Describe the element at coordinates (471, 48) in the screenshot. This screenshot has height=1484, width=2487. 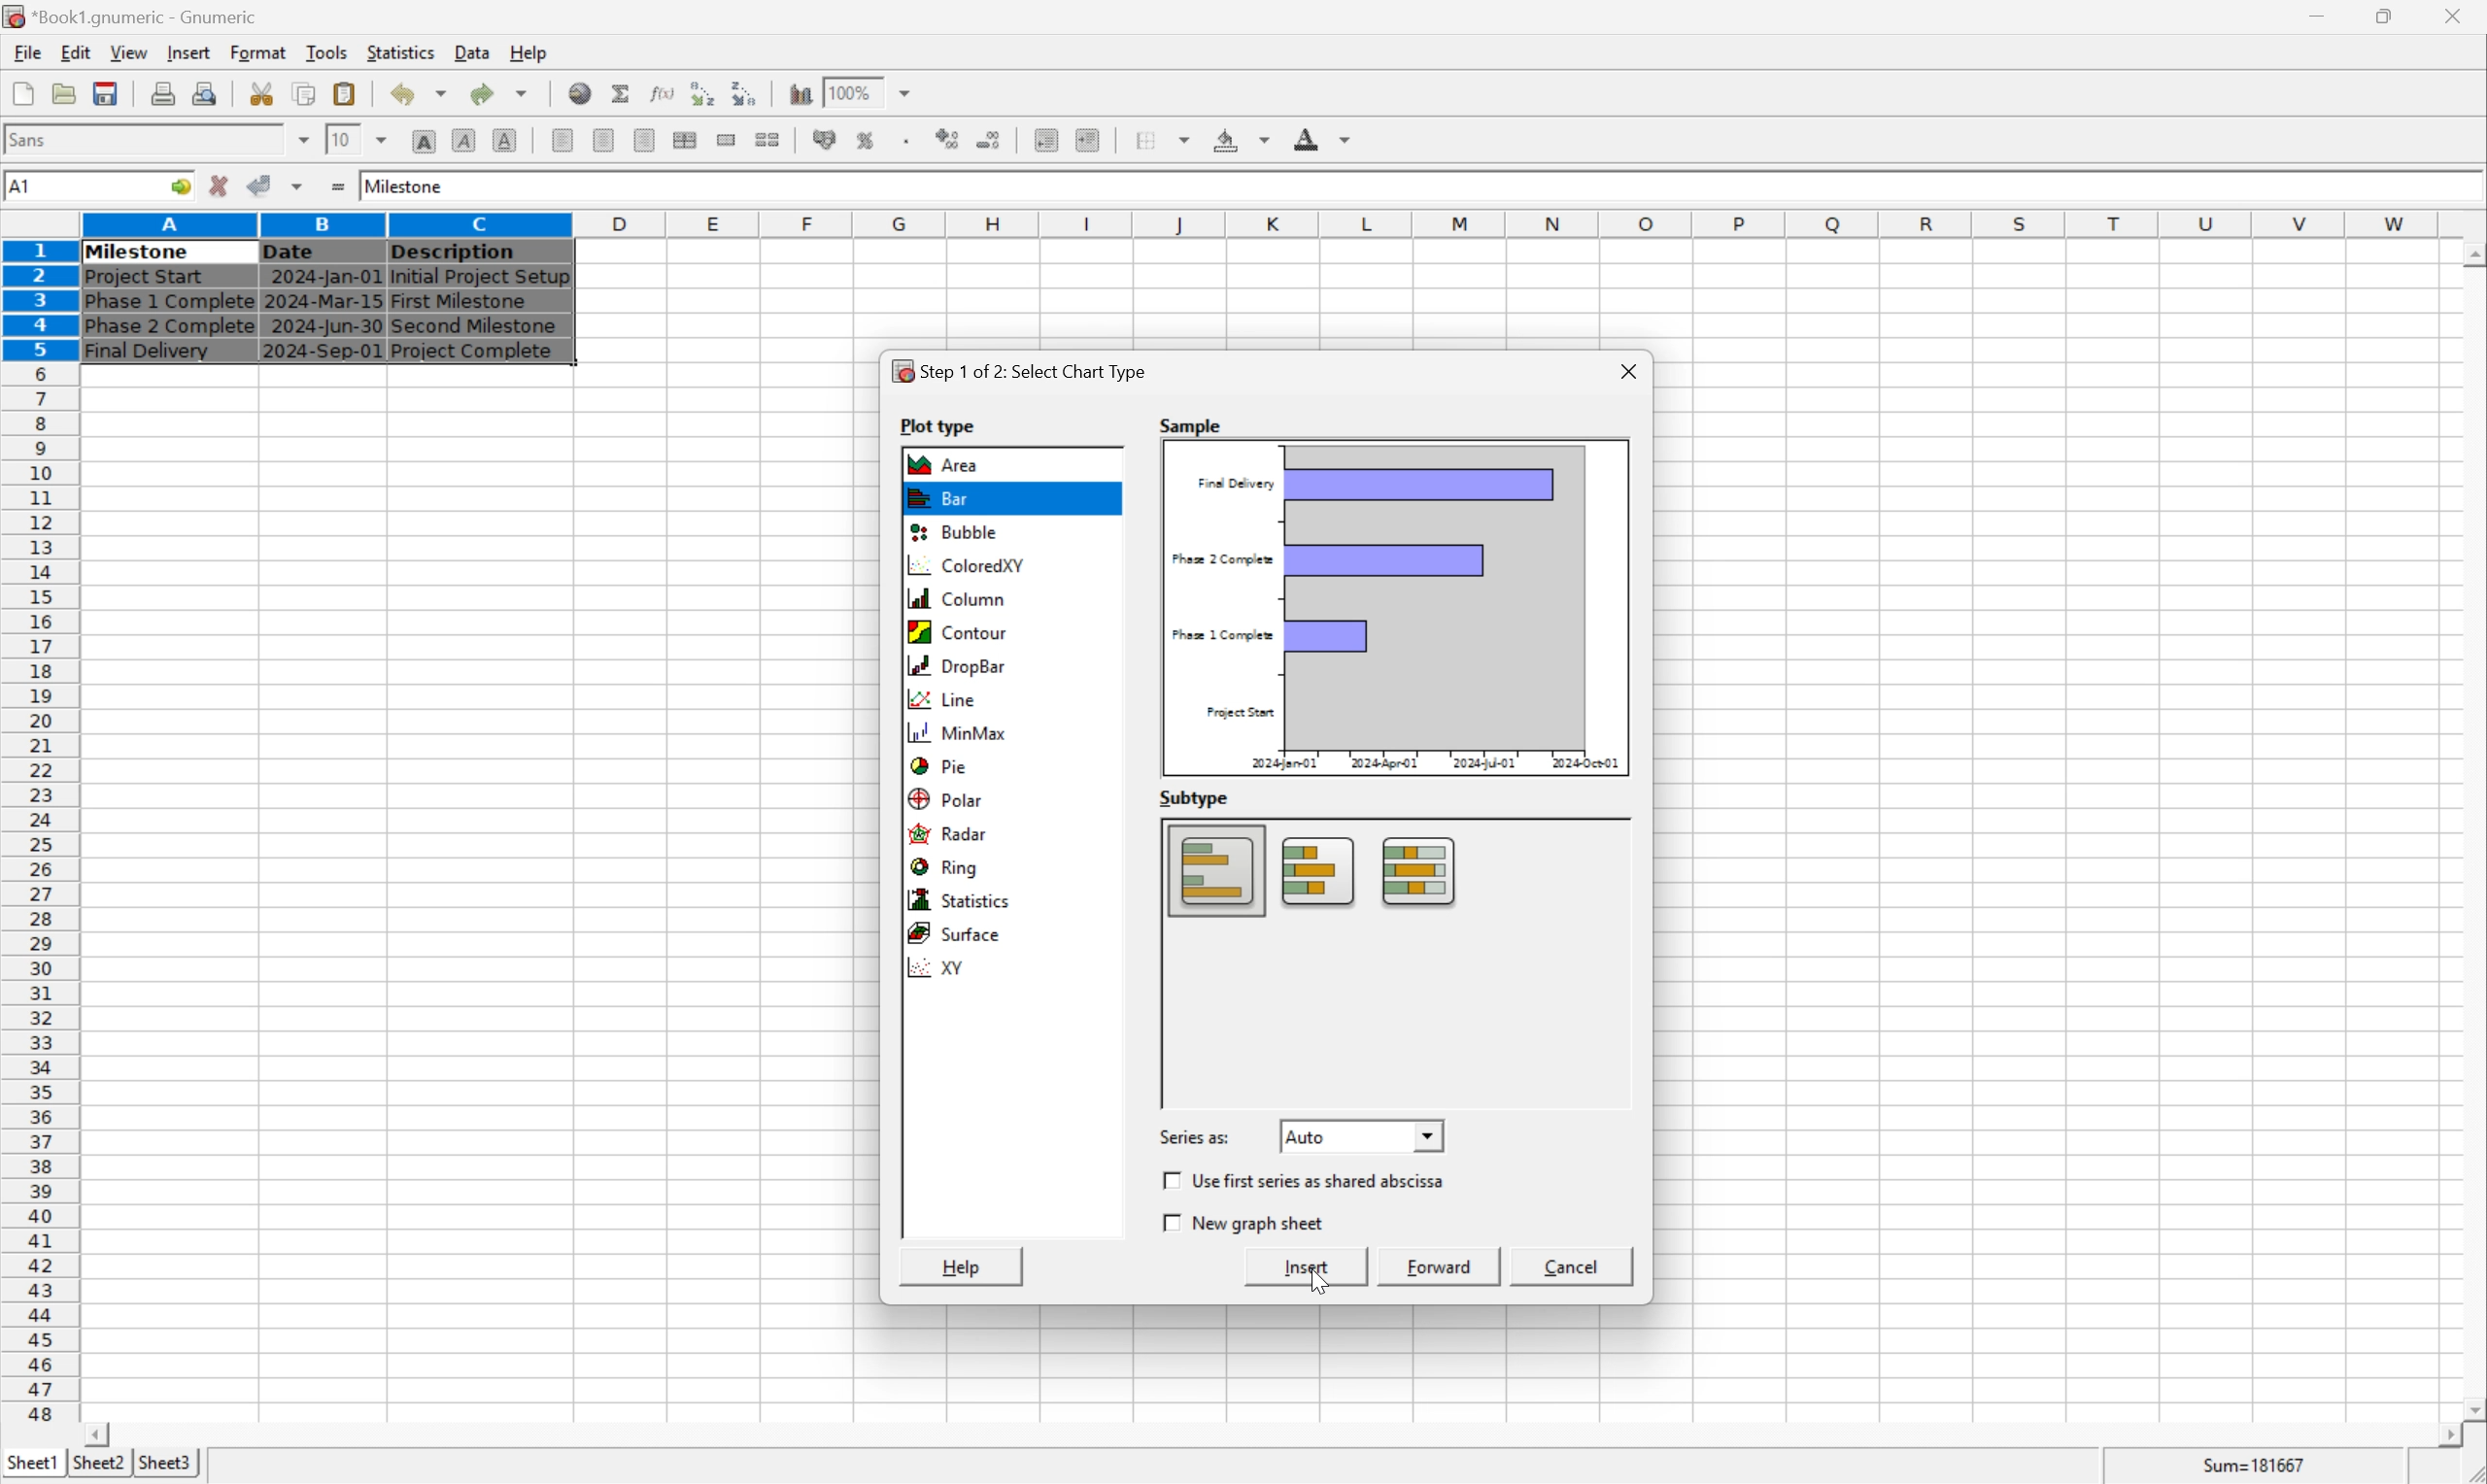
I see `data` at that location.